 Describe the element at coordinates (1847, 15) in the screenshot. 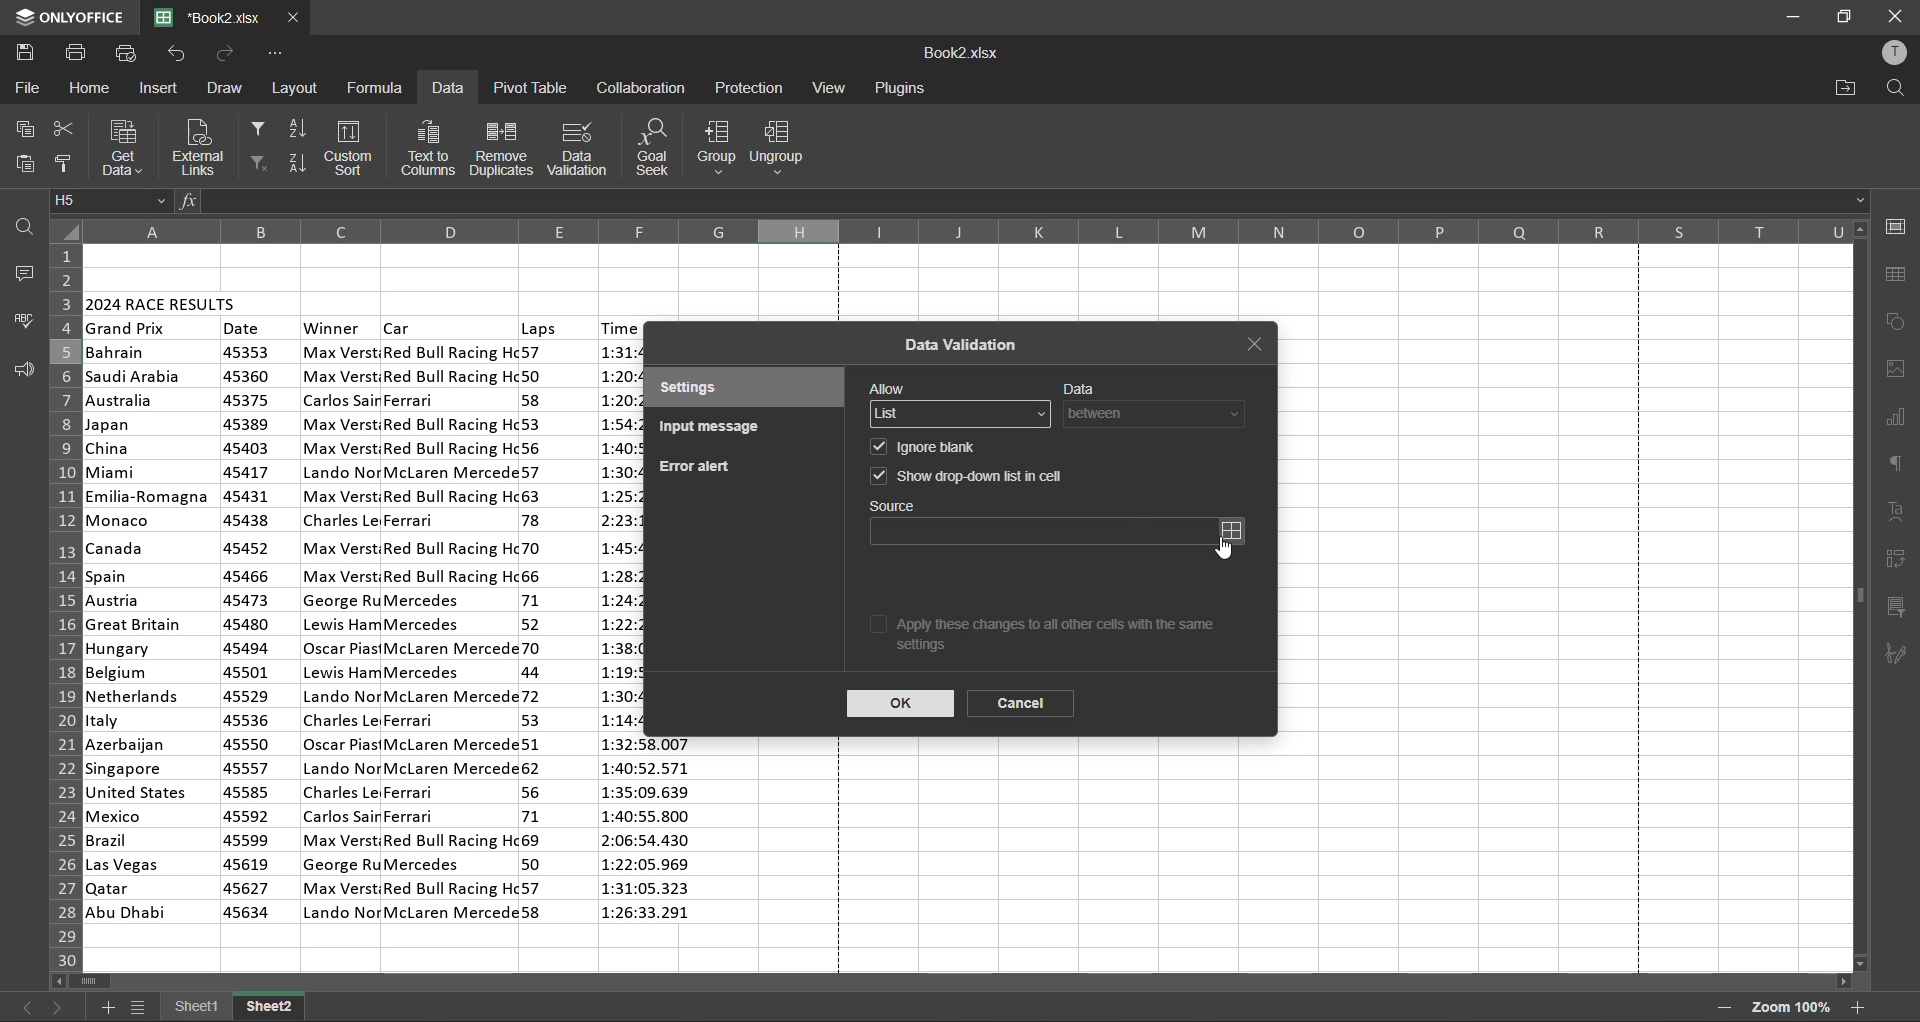

I see `maximize` at that location.